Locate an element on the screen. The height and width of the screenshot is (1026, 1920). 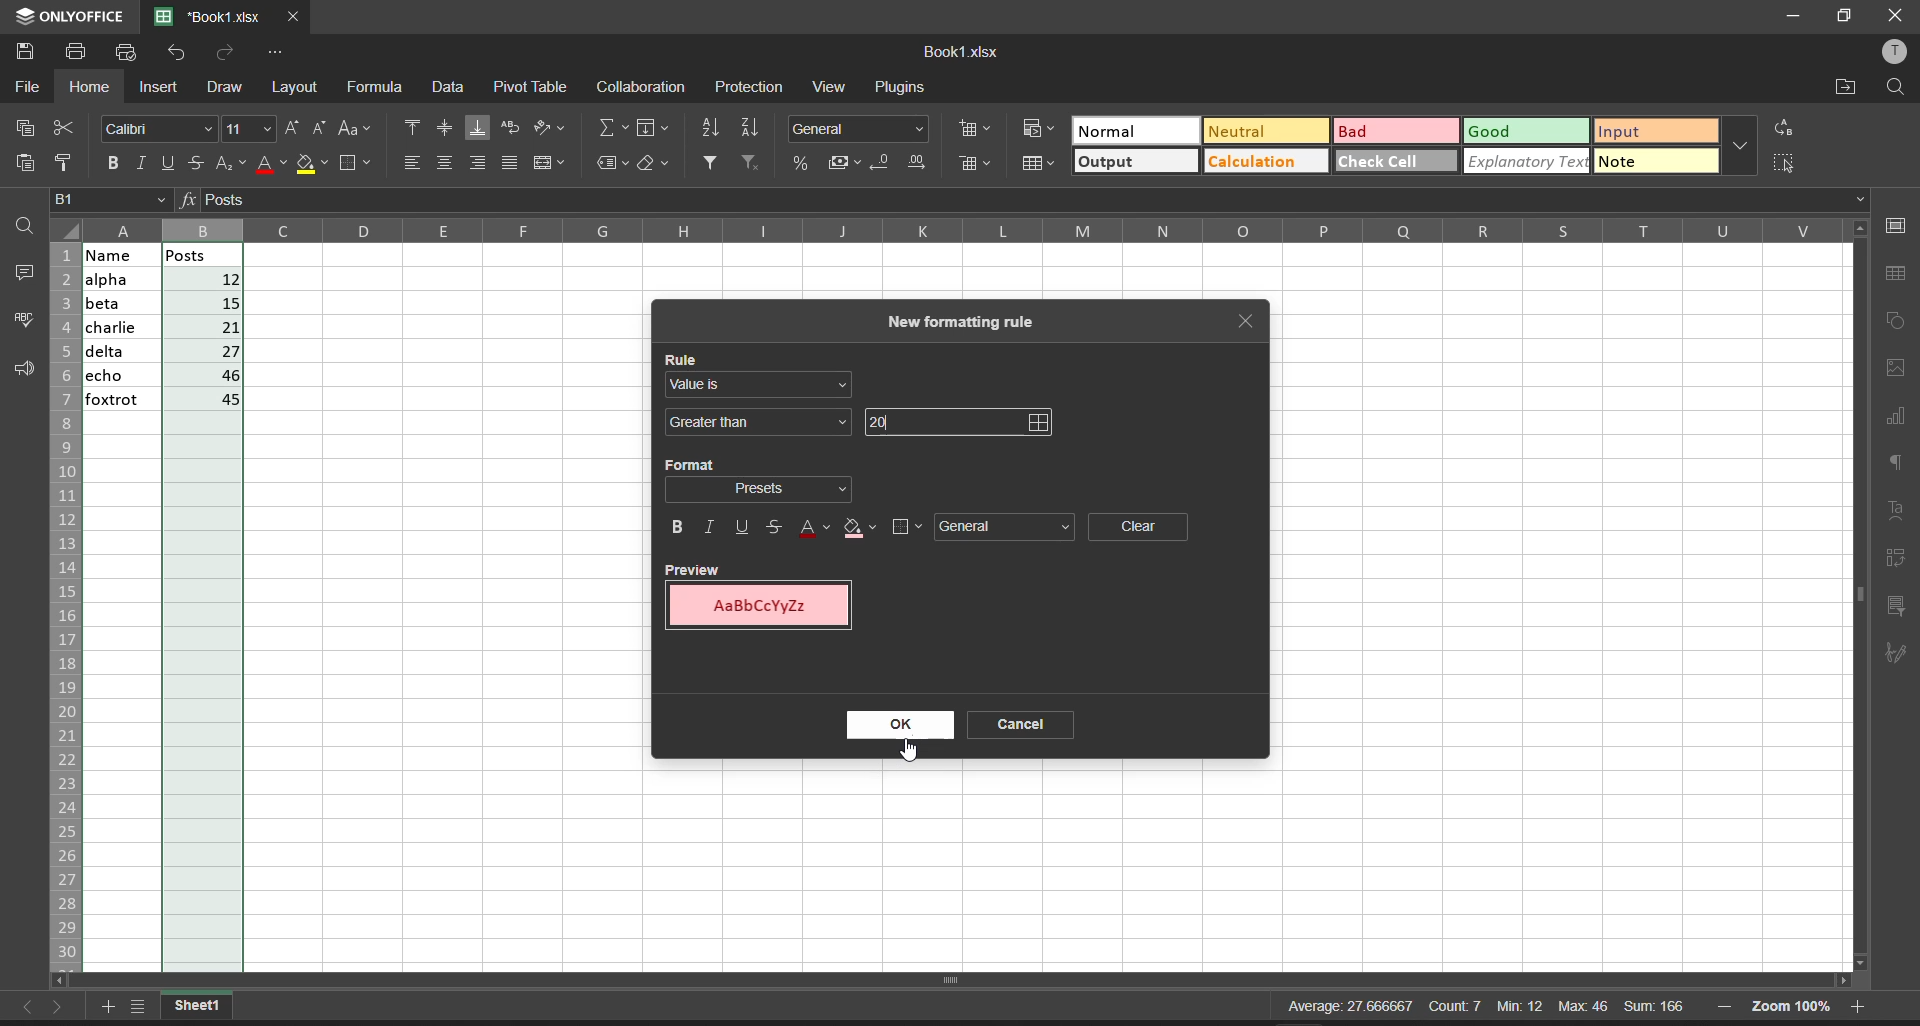
fill color is located at coordinates (312, 166).